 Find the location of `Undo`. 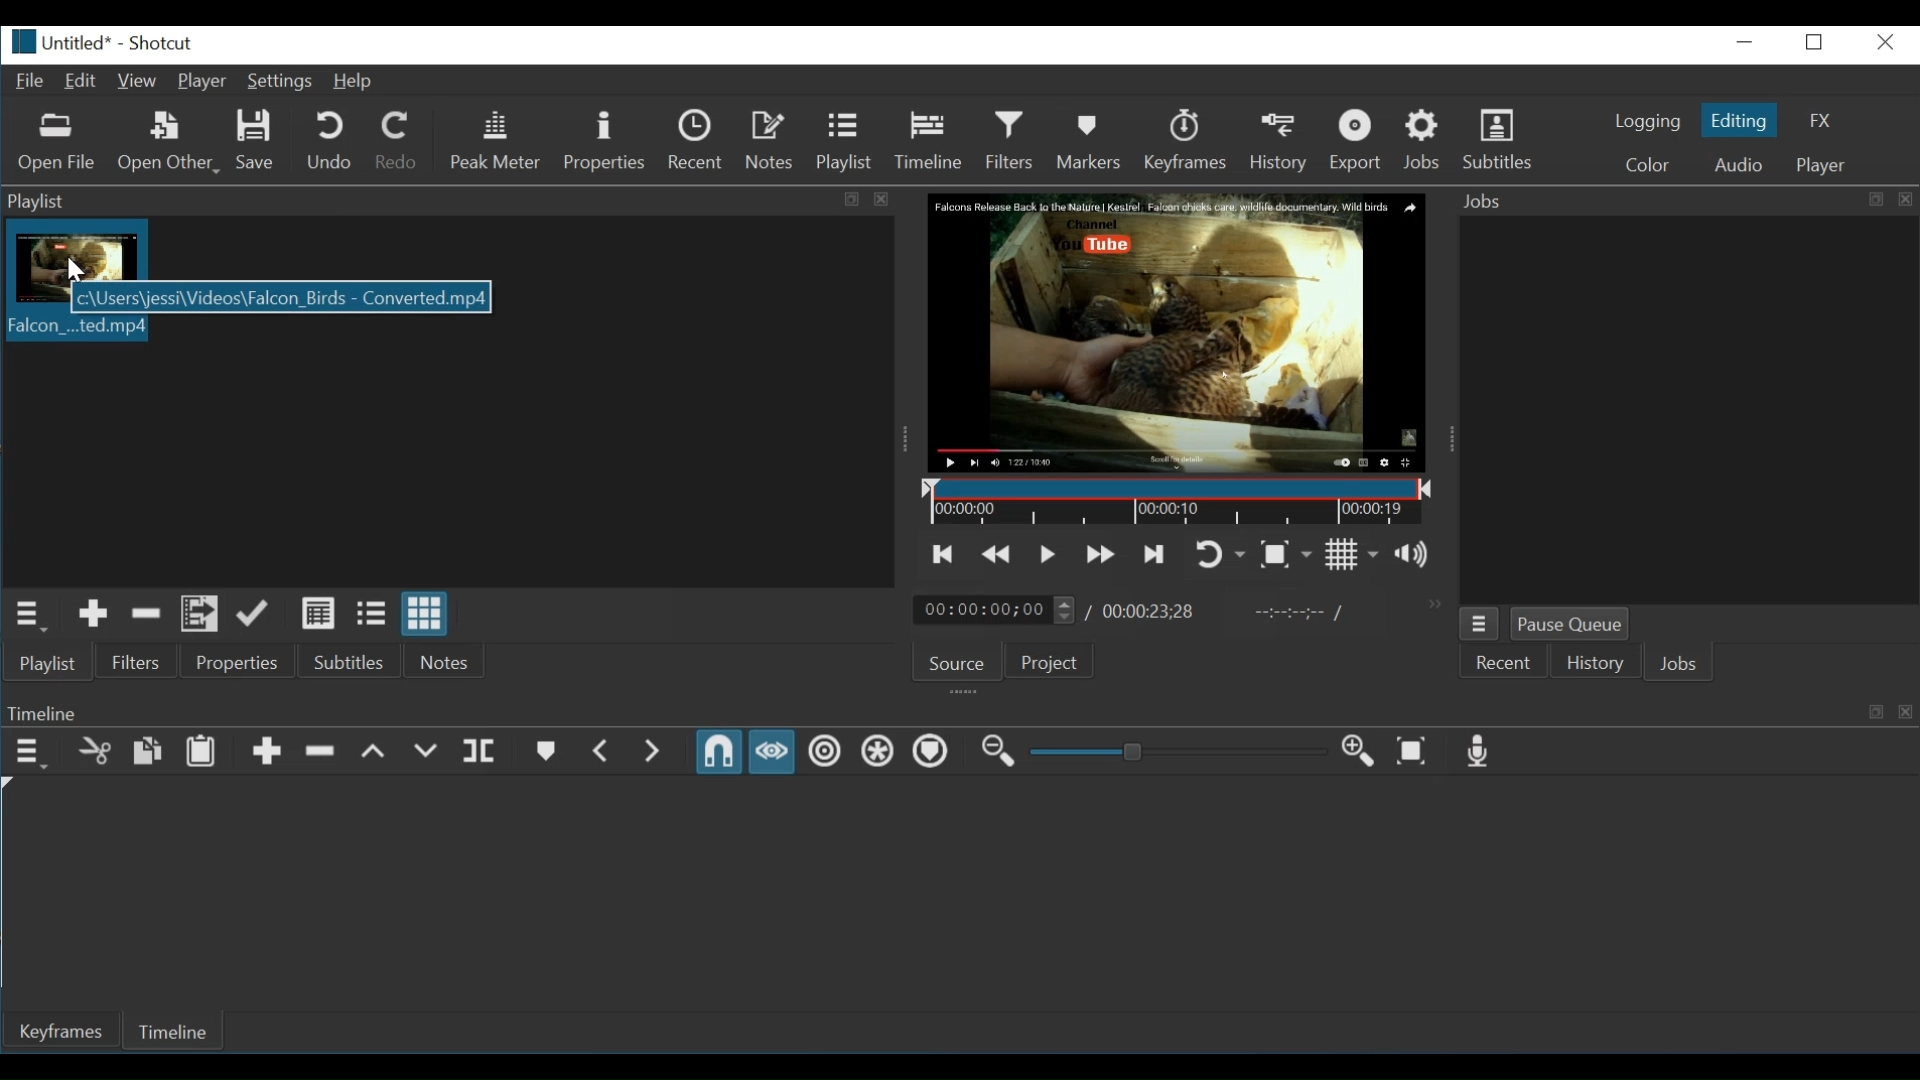

Undo is located at coordinates (332, 140).